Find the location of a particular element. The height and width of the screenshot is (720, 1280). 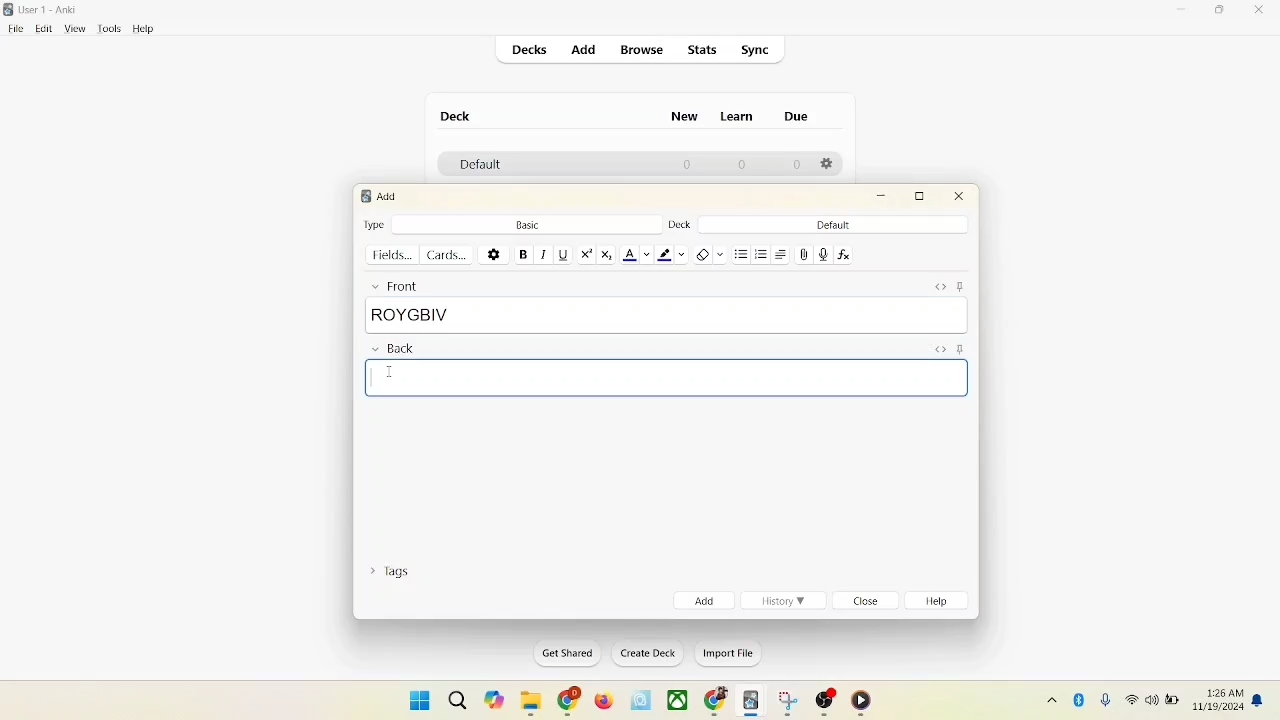

default is located at coordinates (475, 166).